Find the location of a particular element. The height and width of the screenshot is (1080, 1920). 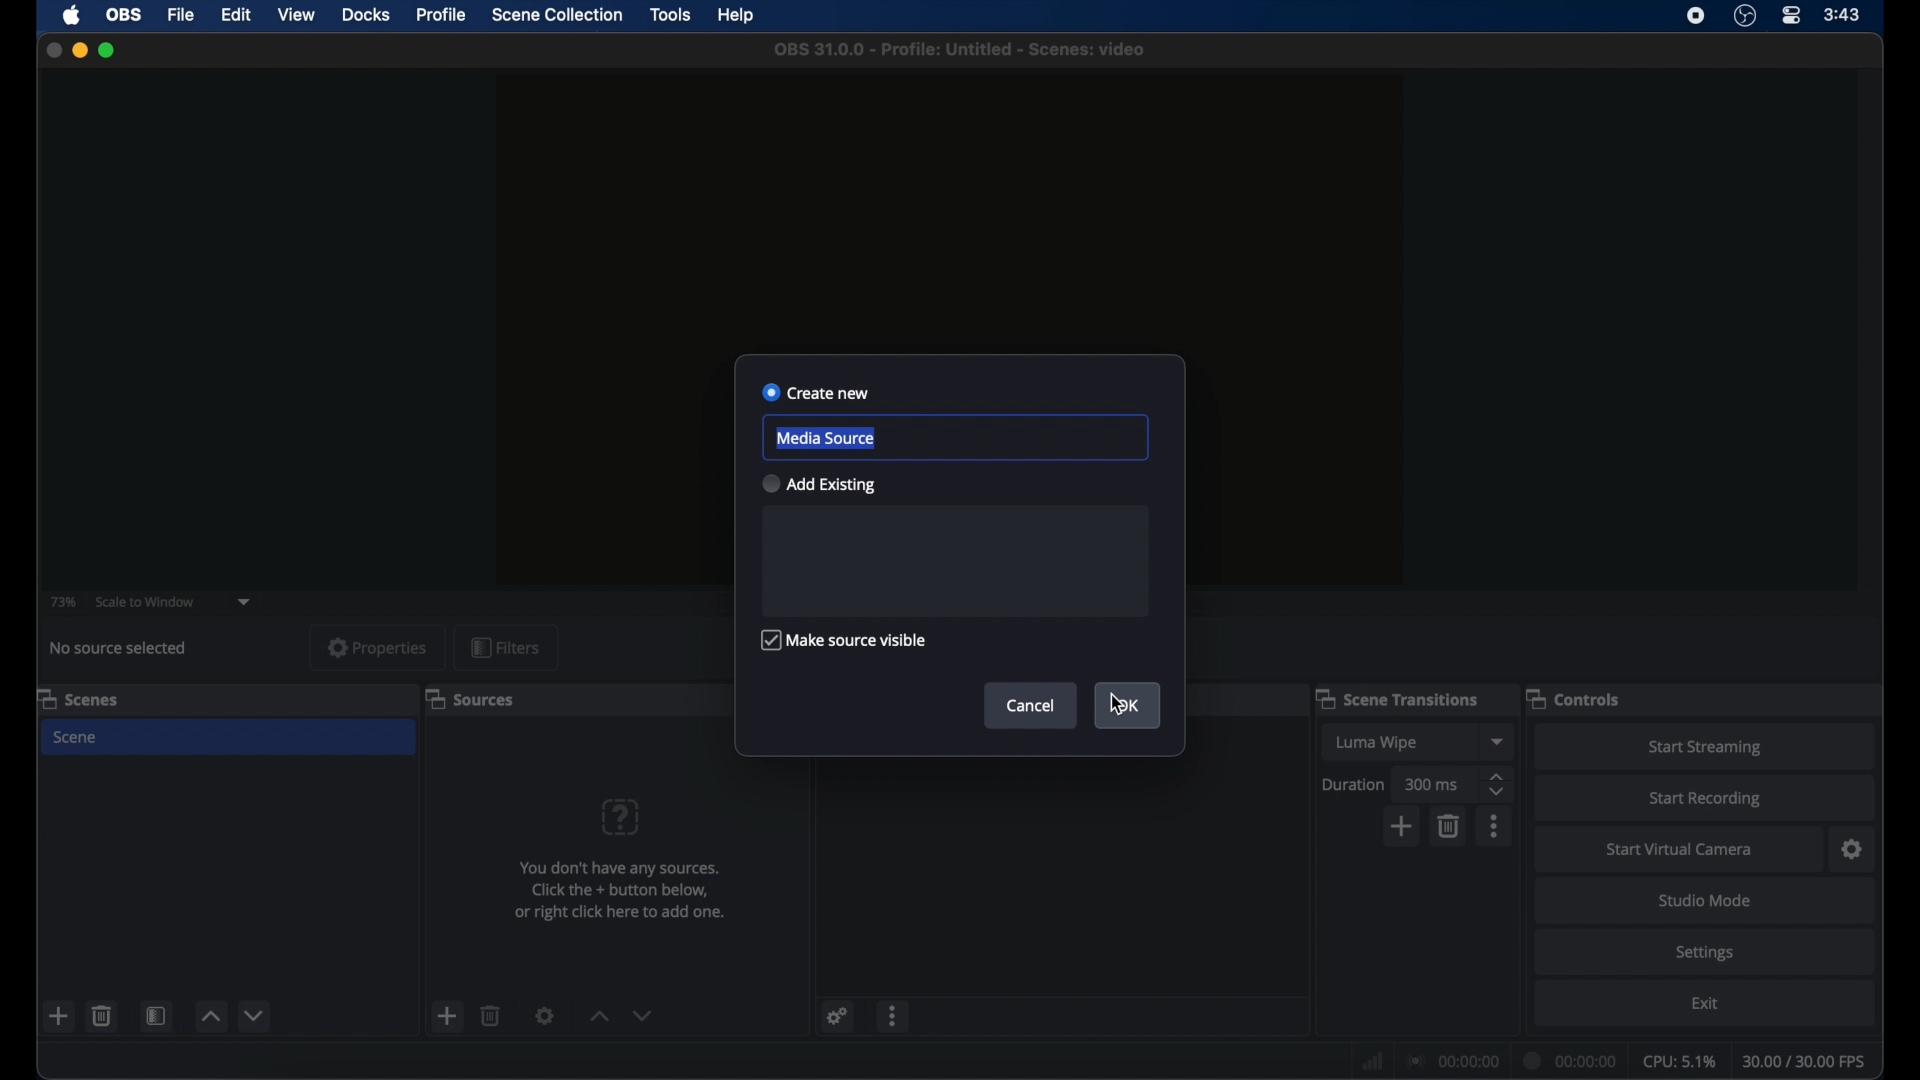

dropdown is located at coordinates (244, 602).